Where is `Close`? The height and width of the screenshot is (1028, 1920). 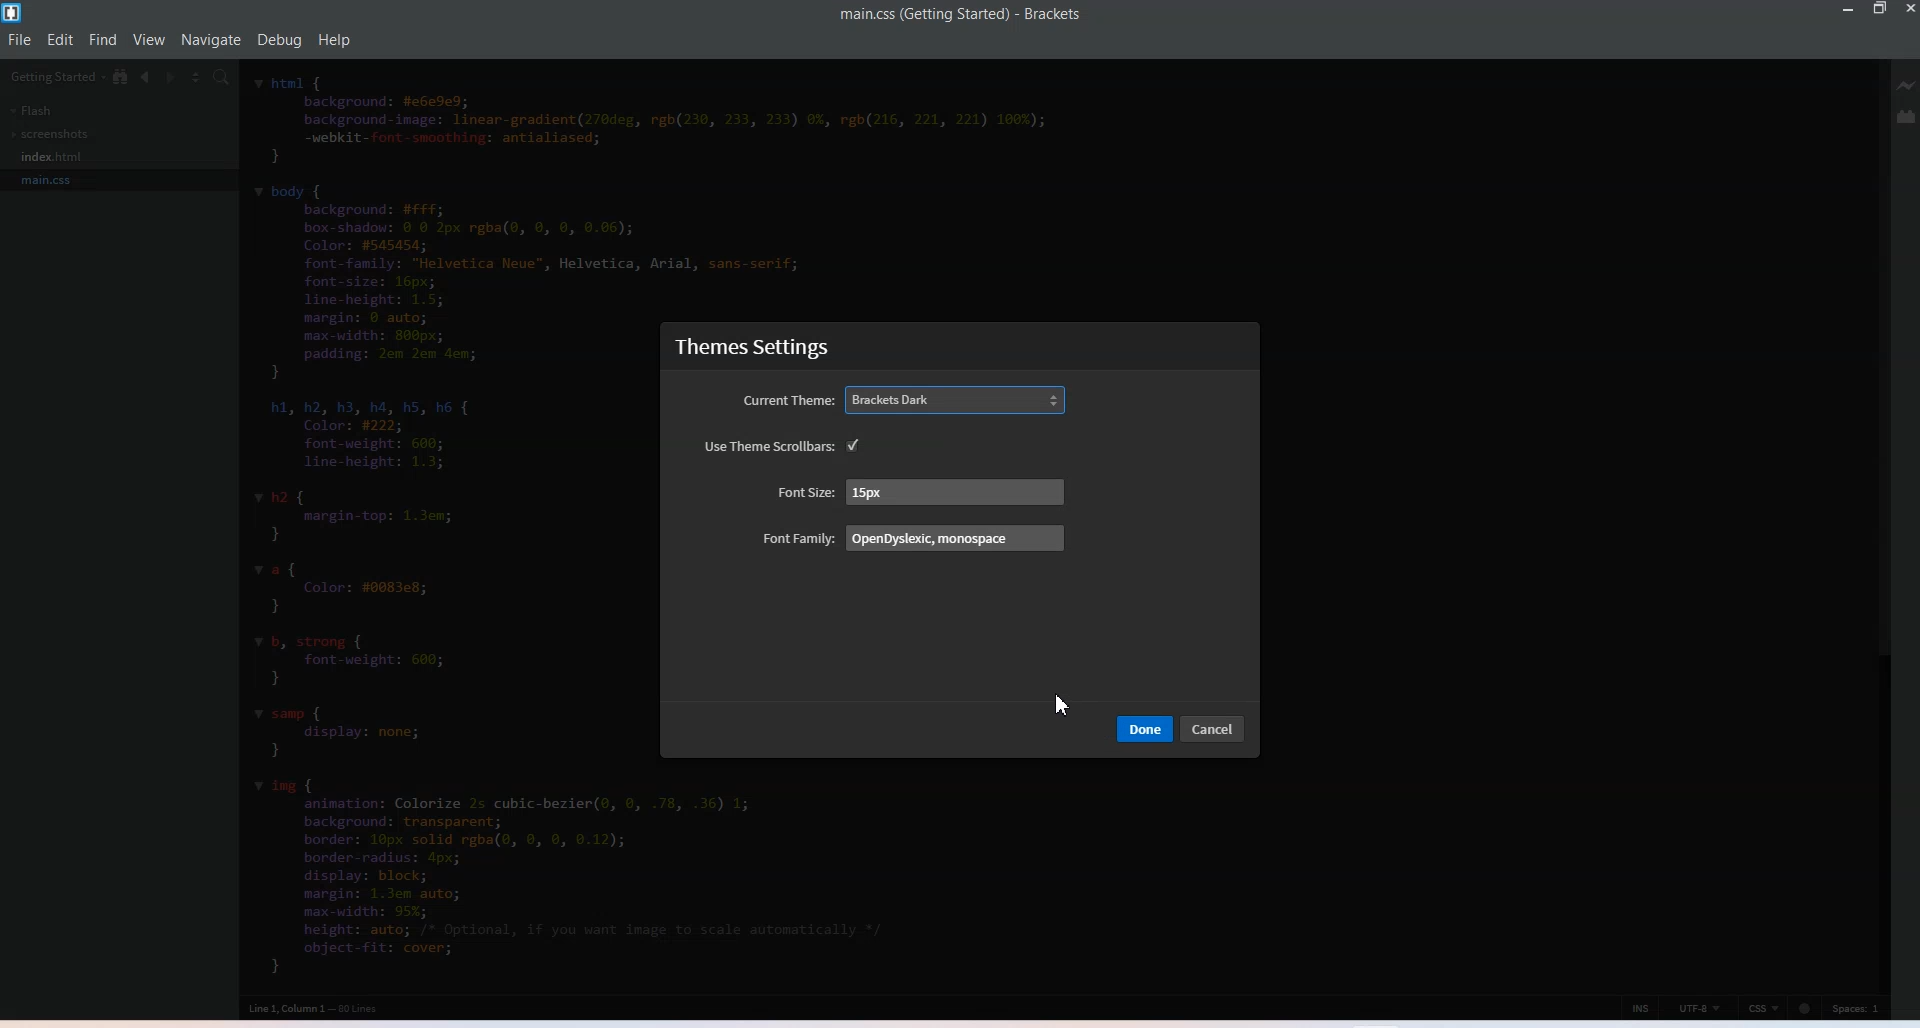 Close is located at coordinates (1908, 9).